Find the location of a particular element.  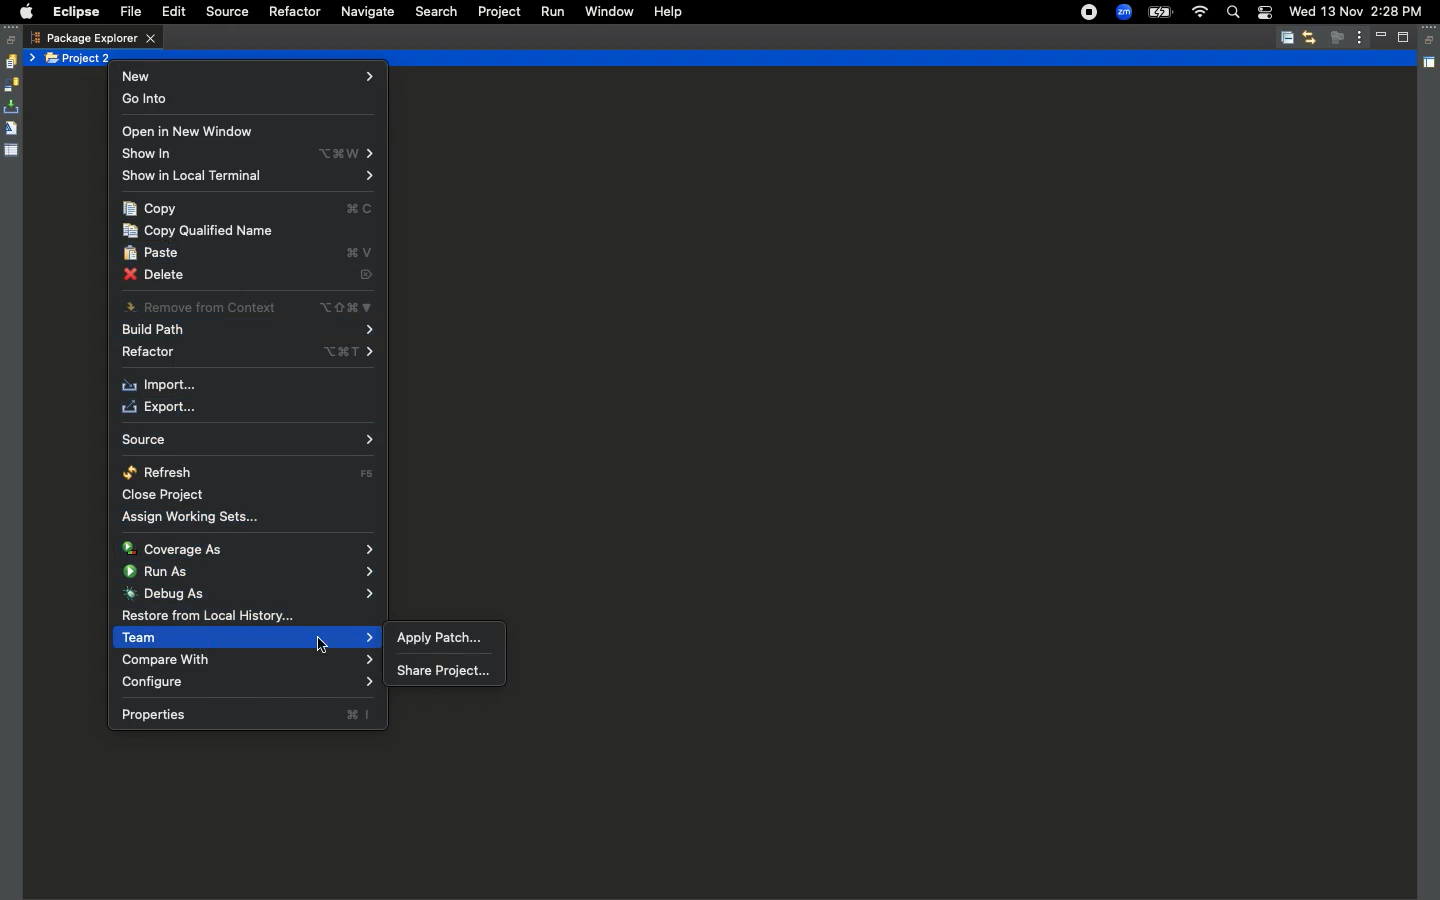

Refactor is located at coordinates (293, 12).